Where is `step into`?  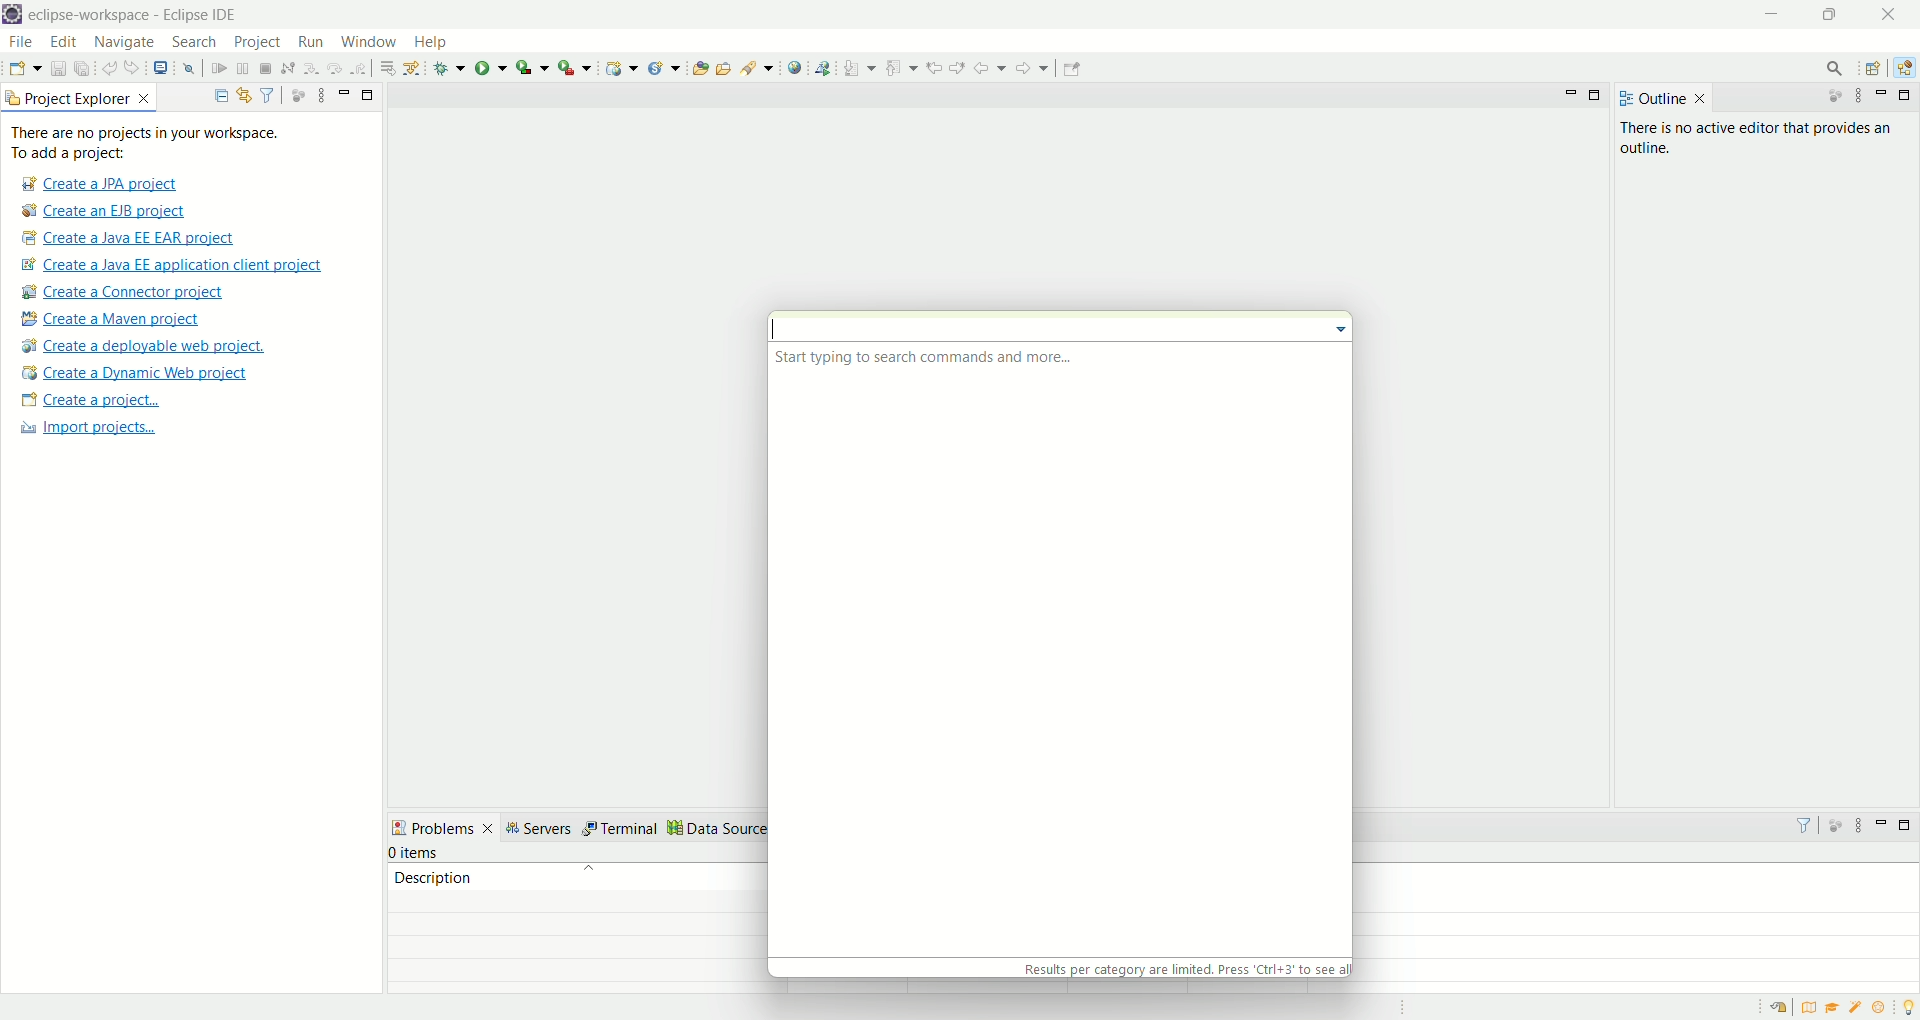 step into is located at coordinates (308, 66).